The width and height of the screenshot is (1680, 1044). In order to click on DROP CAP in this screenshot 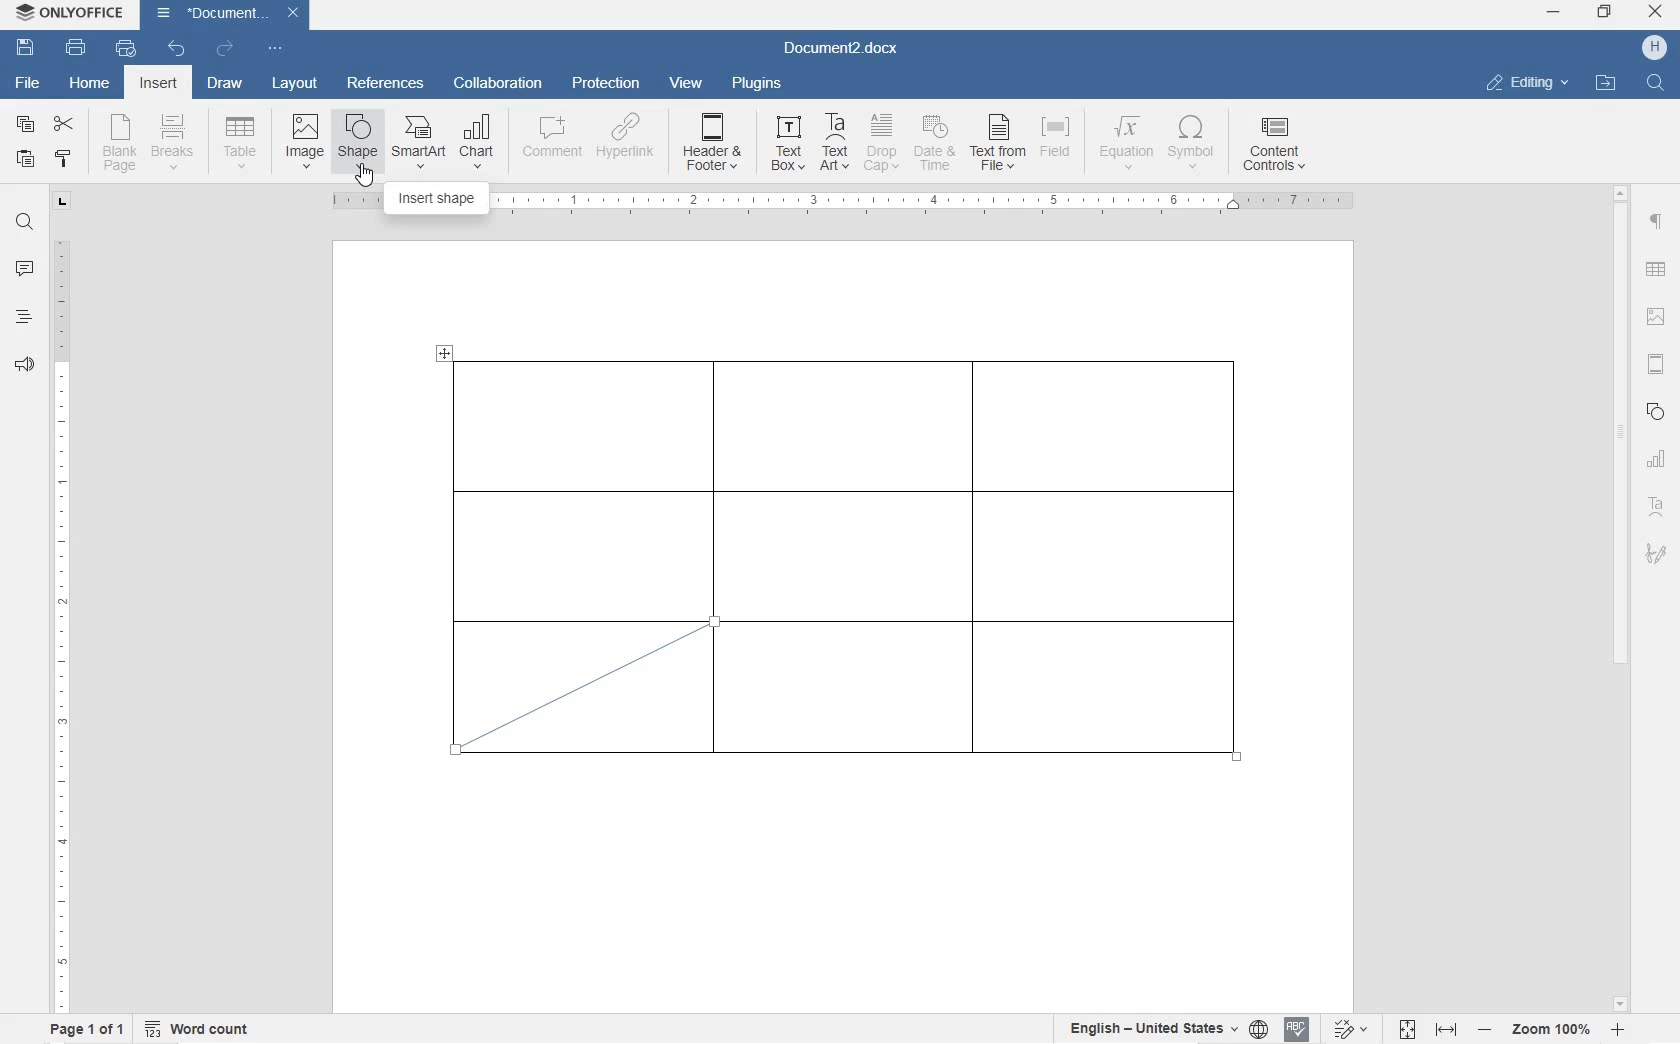, I will do `click(883, 145)`.